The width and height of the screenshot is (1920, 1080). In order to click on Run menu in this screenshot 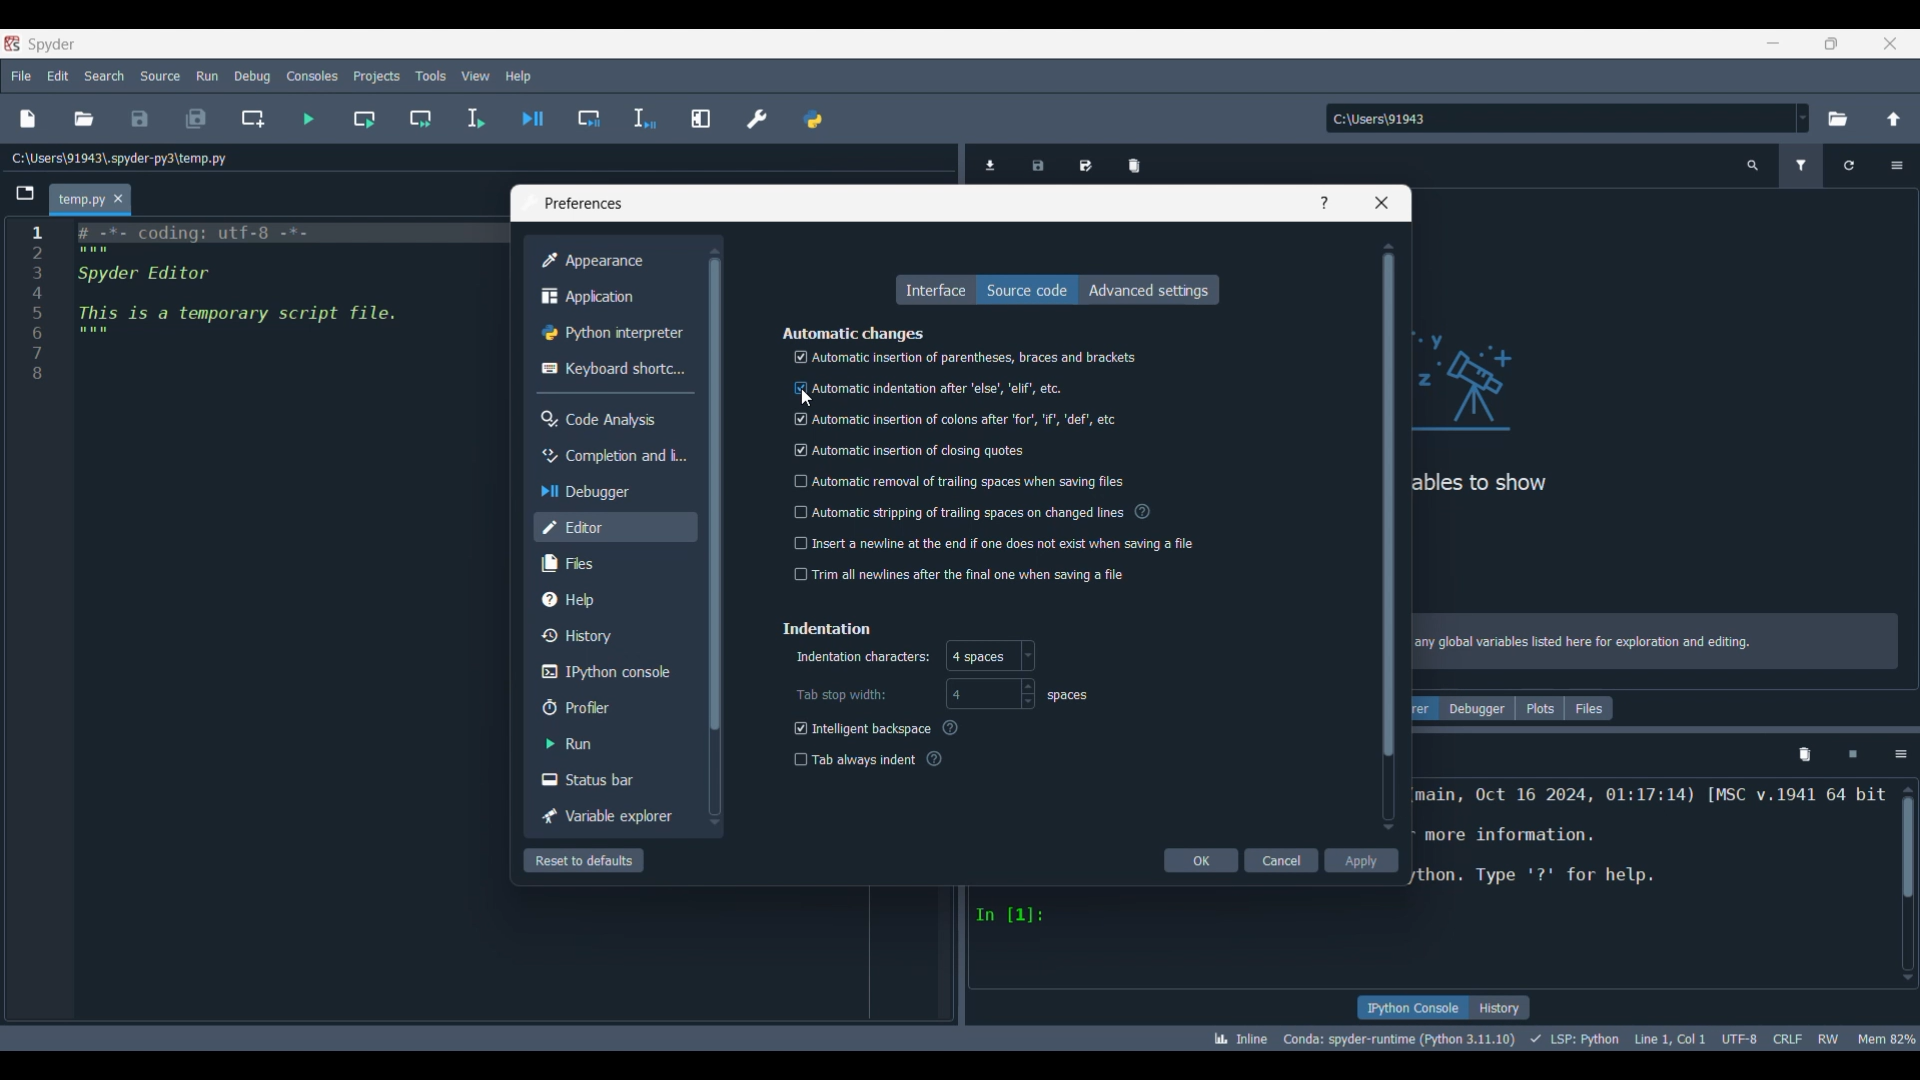, I will do `click(208, 76)`.